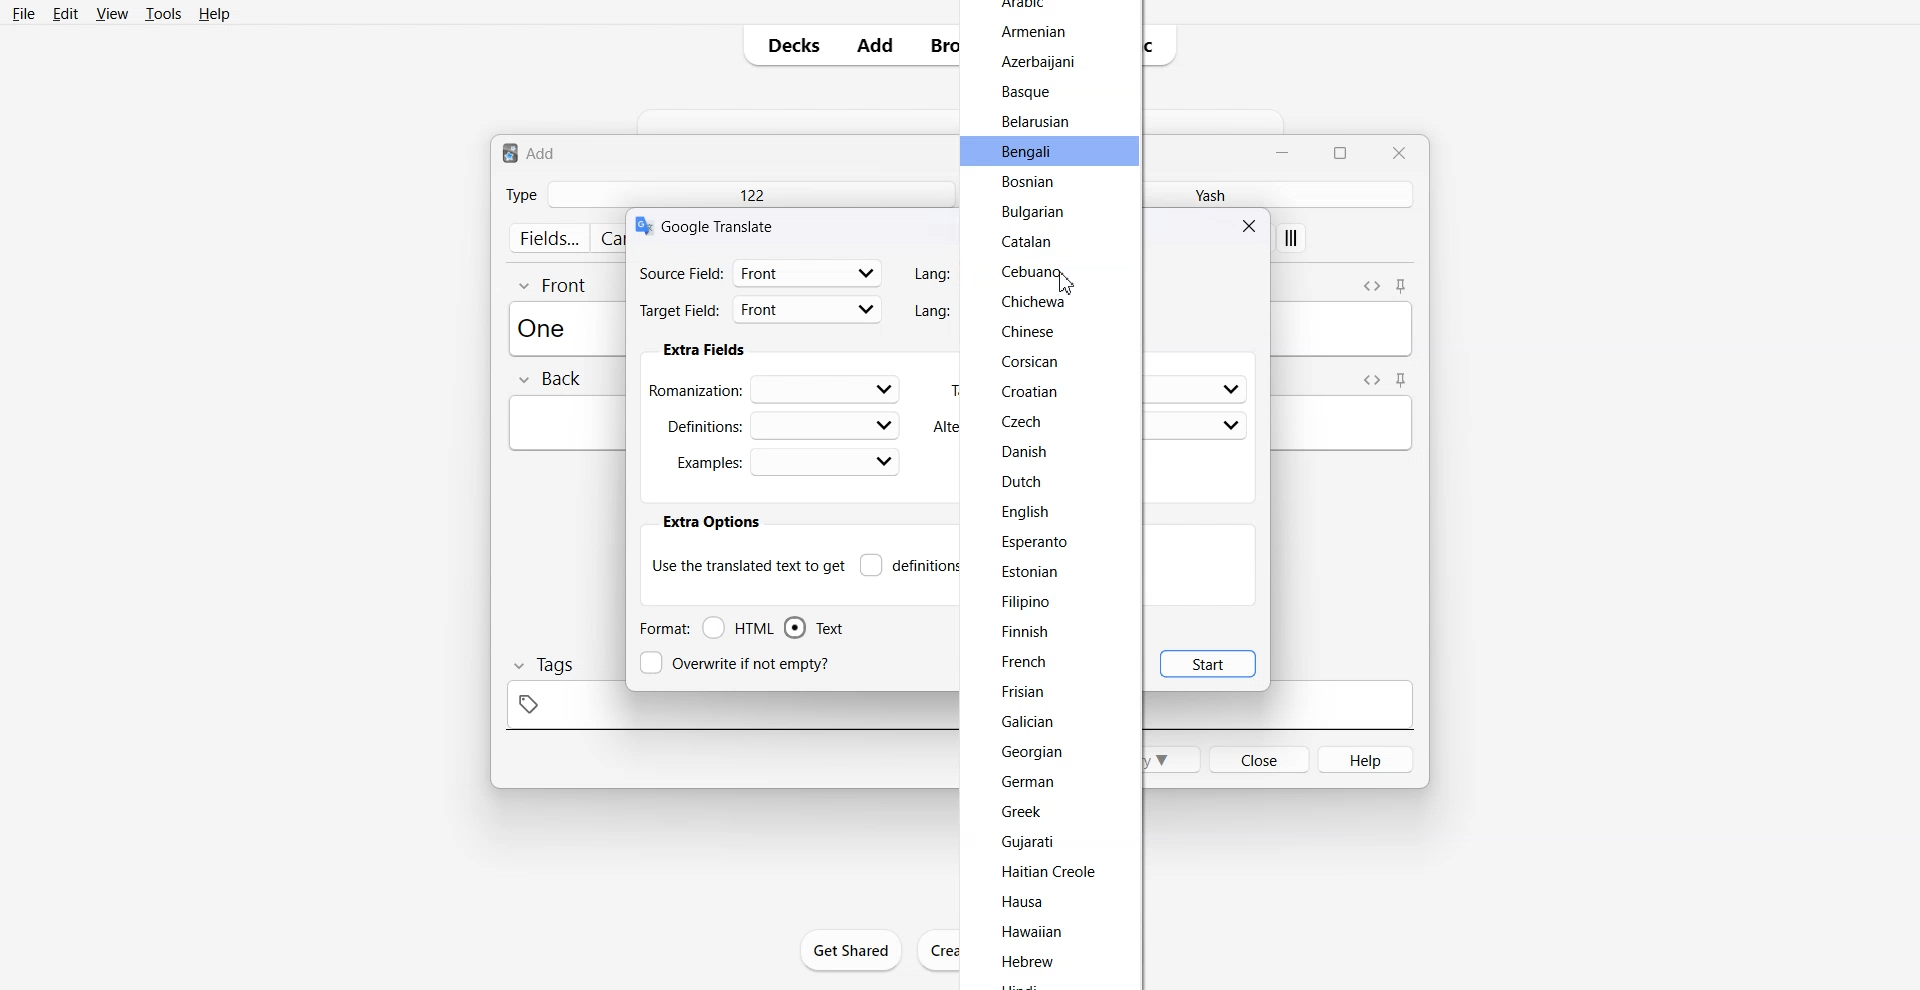 The image size is (1920, 990). Describe the element at coordinates (1034, 753) in the screenshot. I see `‘Georgian` at that location.